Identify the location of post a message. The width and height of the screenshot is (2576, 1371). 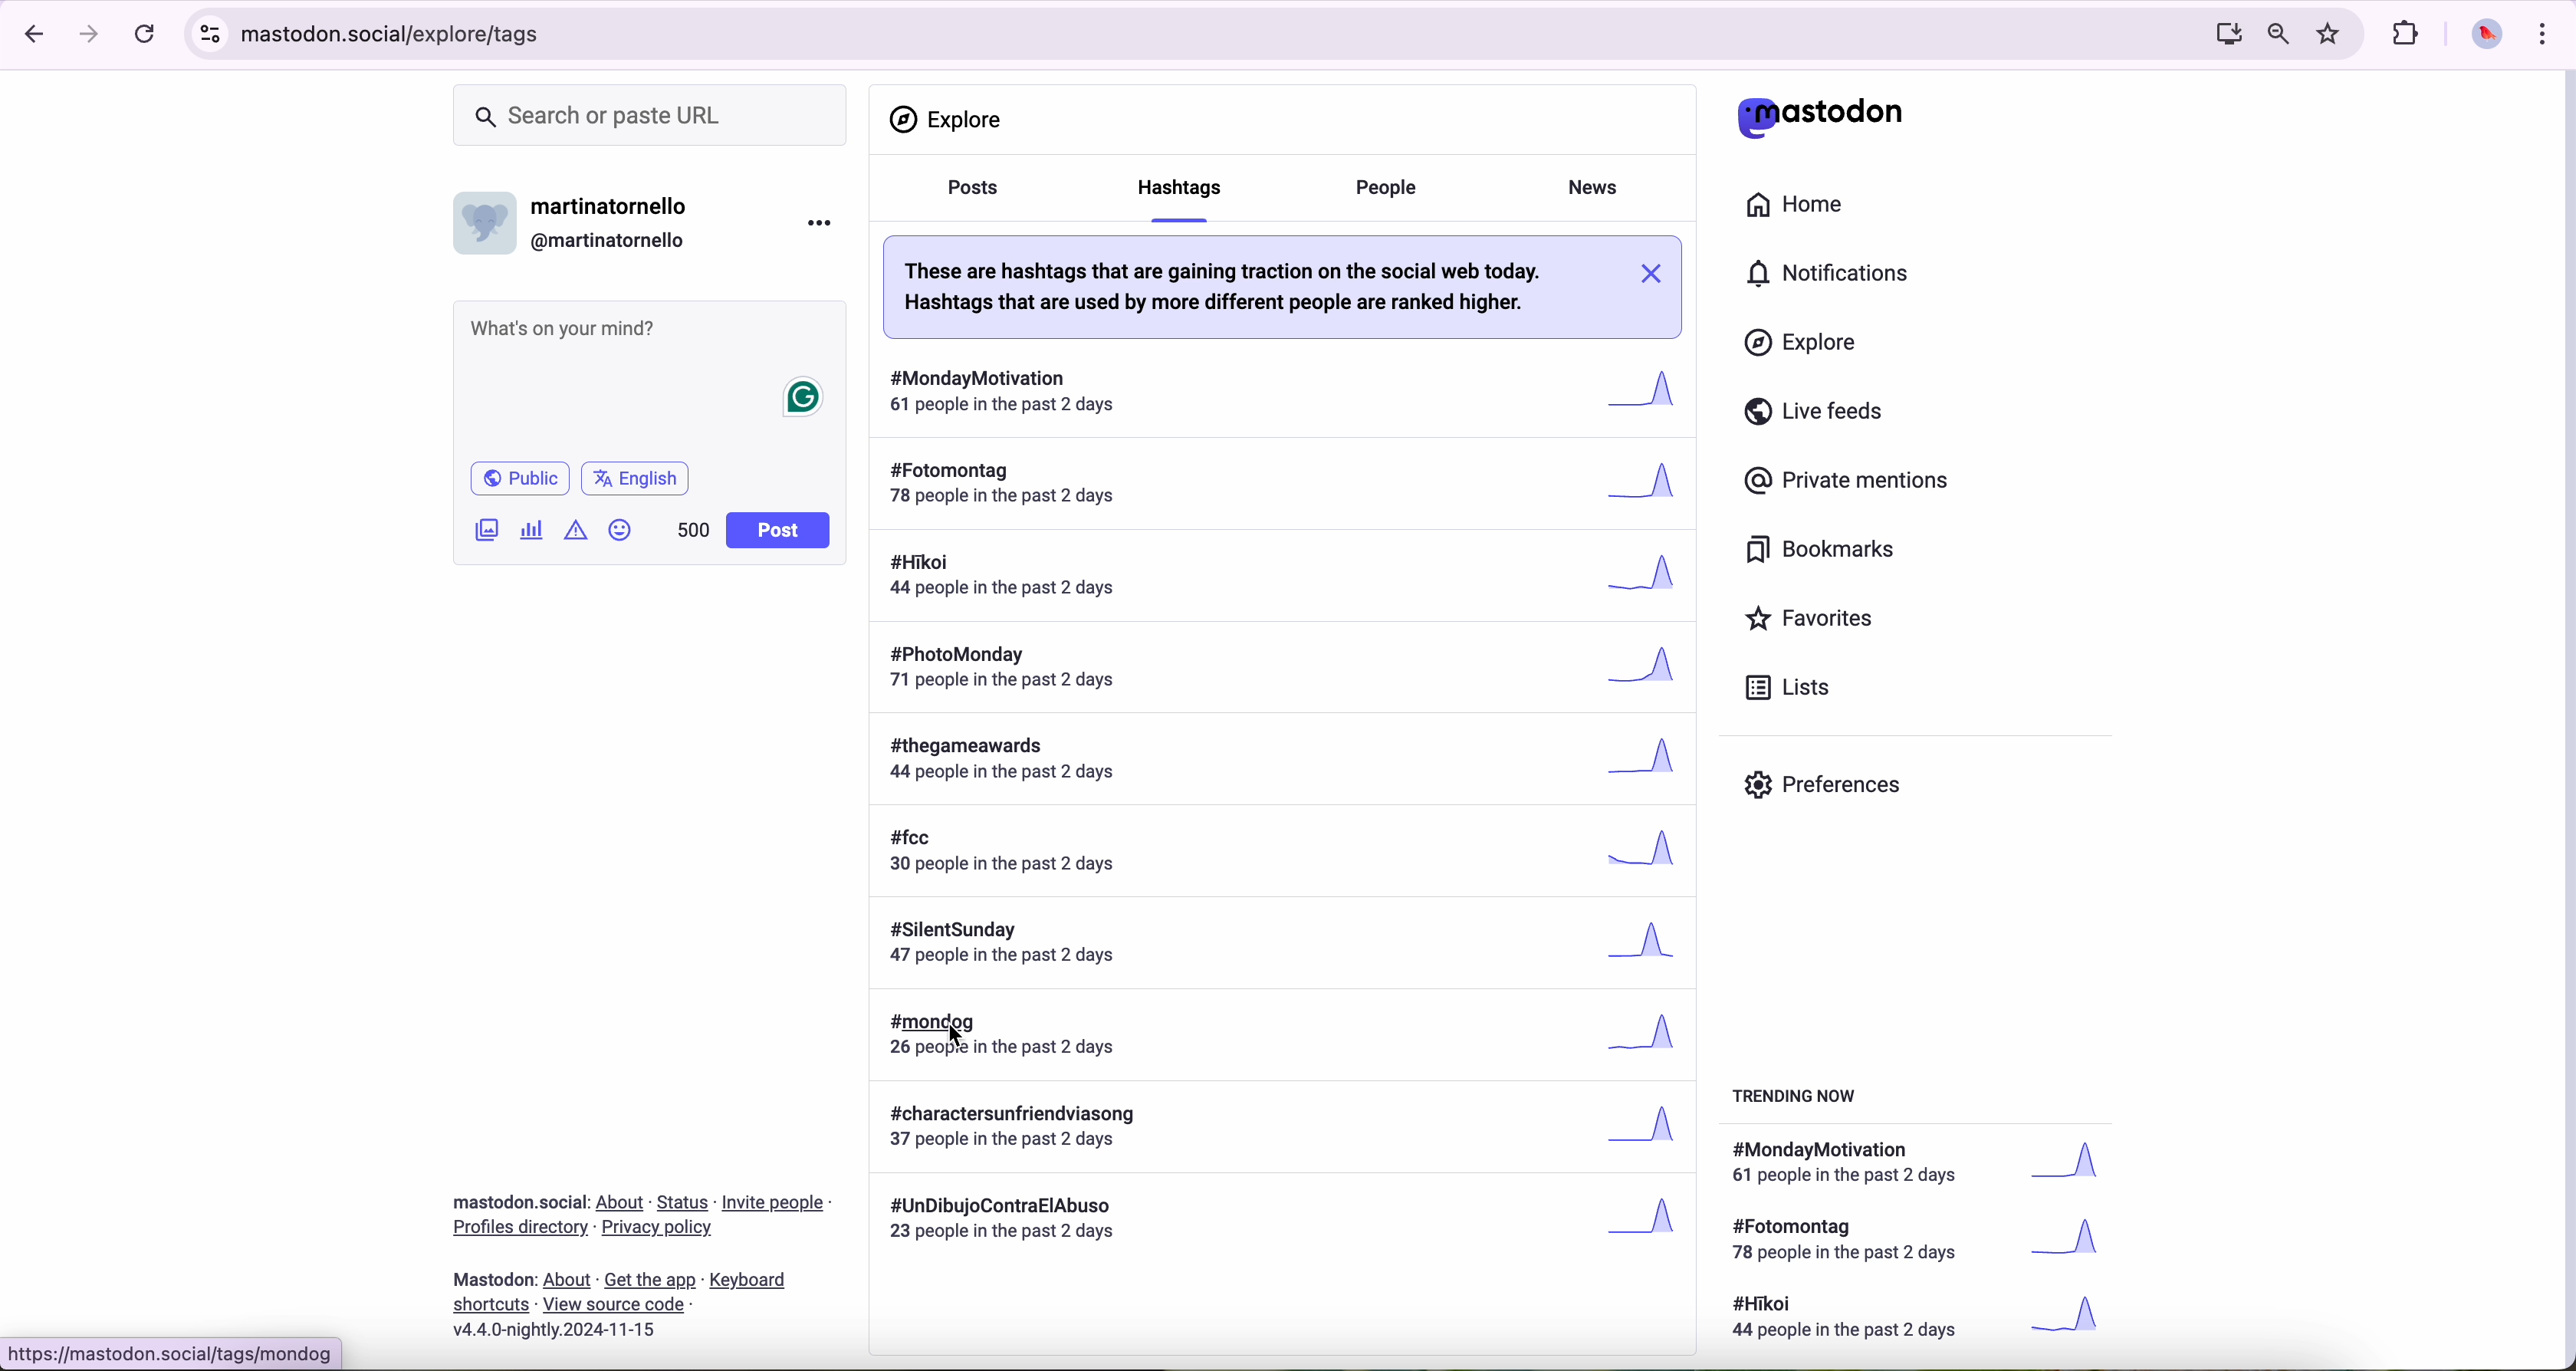
(652, 331).